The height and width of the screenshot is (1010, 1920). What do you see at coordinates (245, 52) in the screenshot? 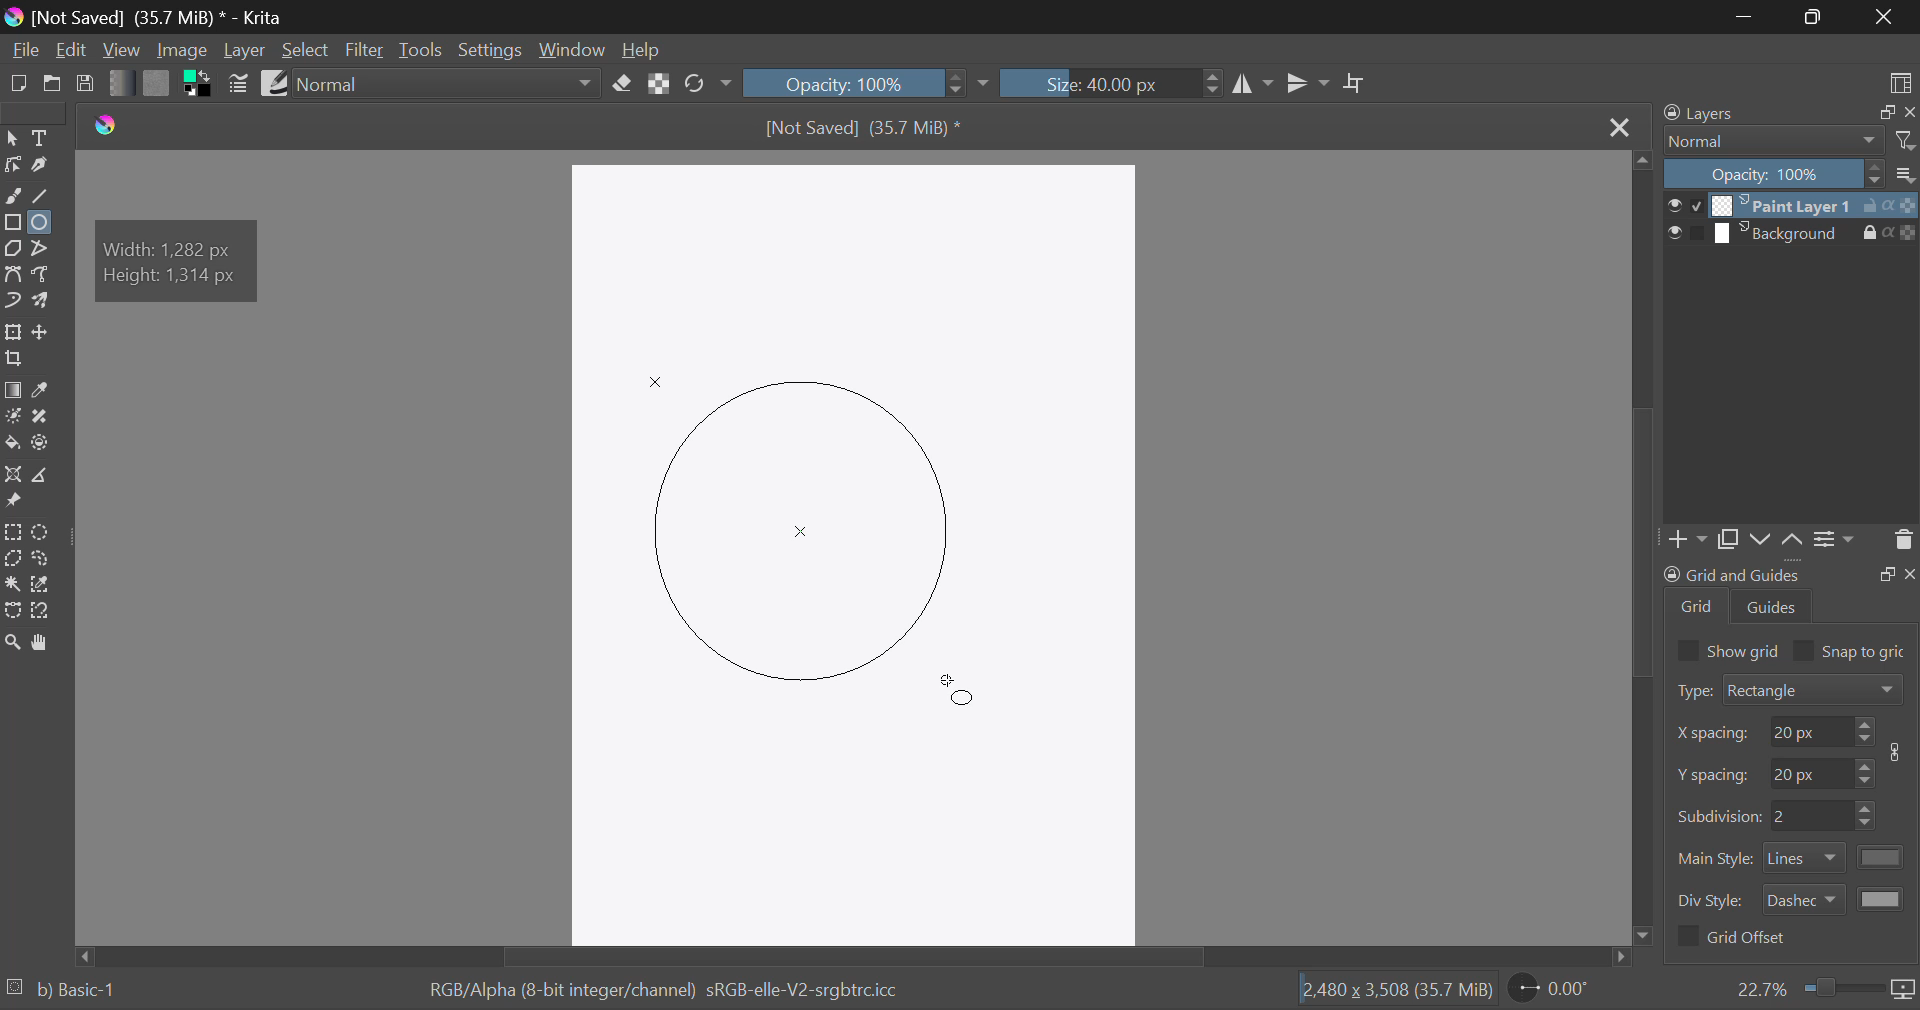
I see `Layer` at bounding box center [245, 52].